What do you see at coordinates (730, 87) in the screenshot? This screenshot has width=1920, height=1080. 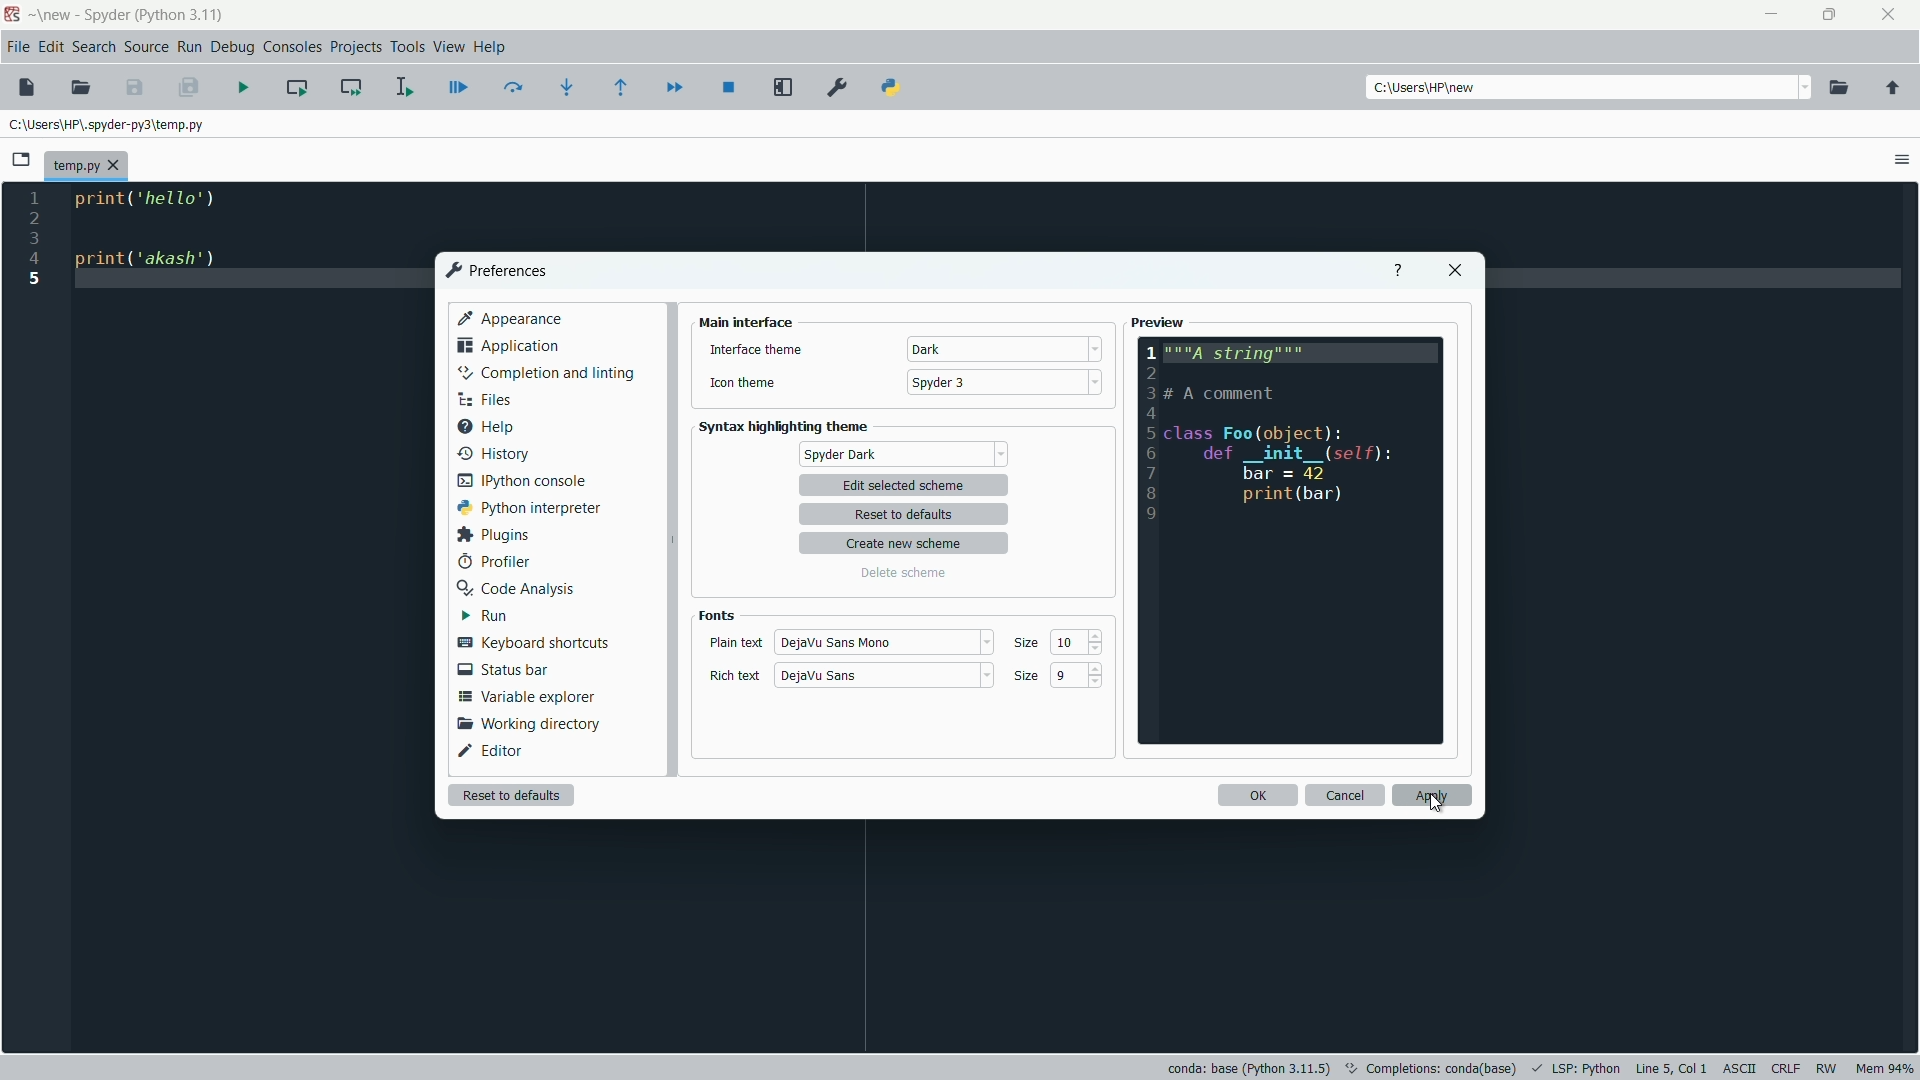 I see `stop debugging` at bounding box center [730, 87].